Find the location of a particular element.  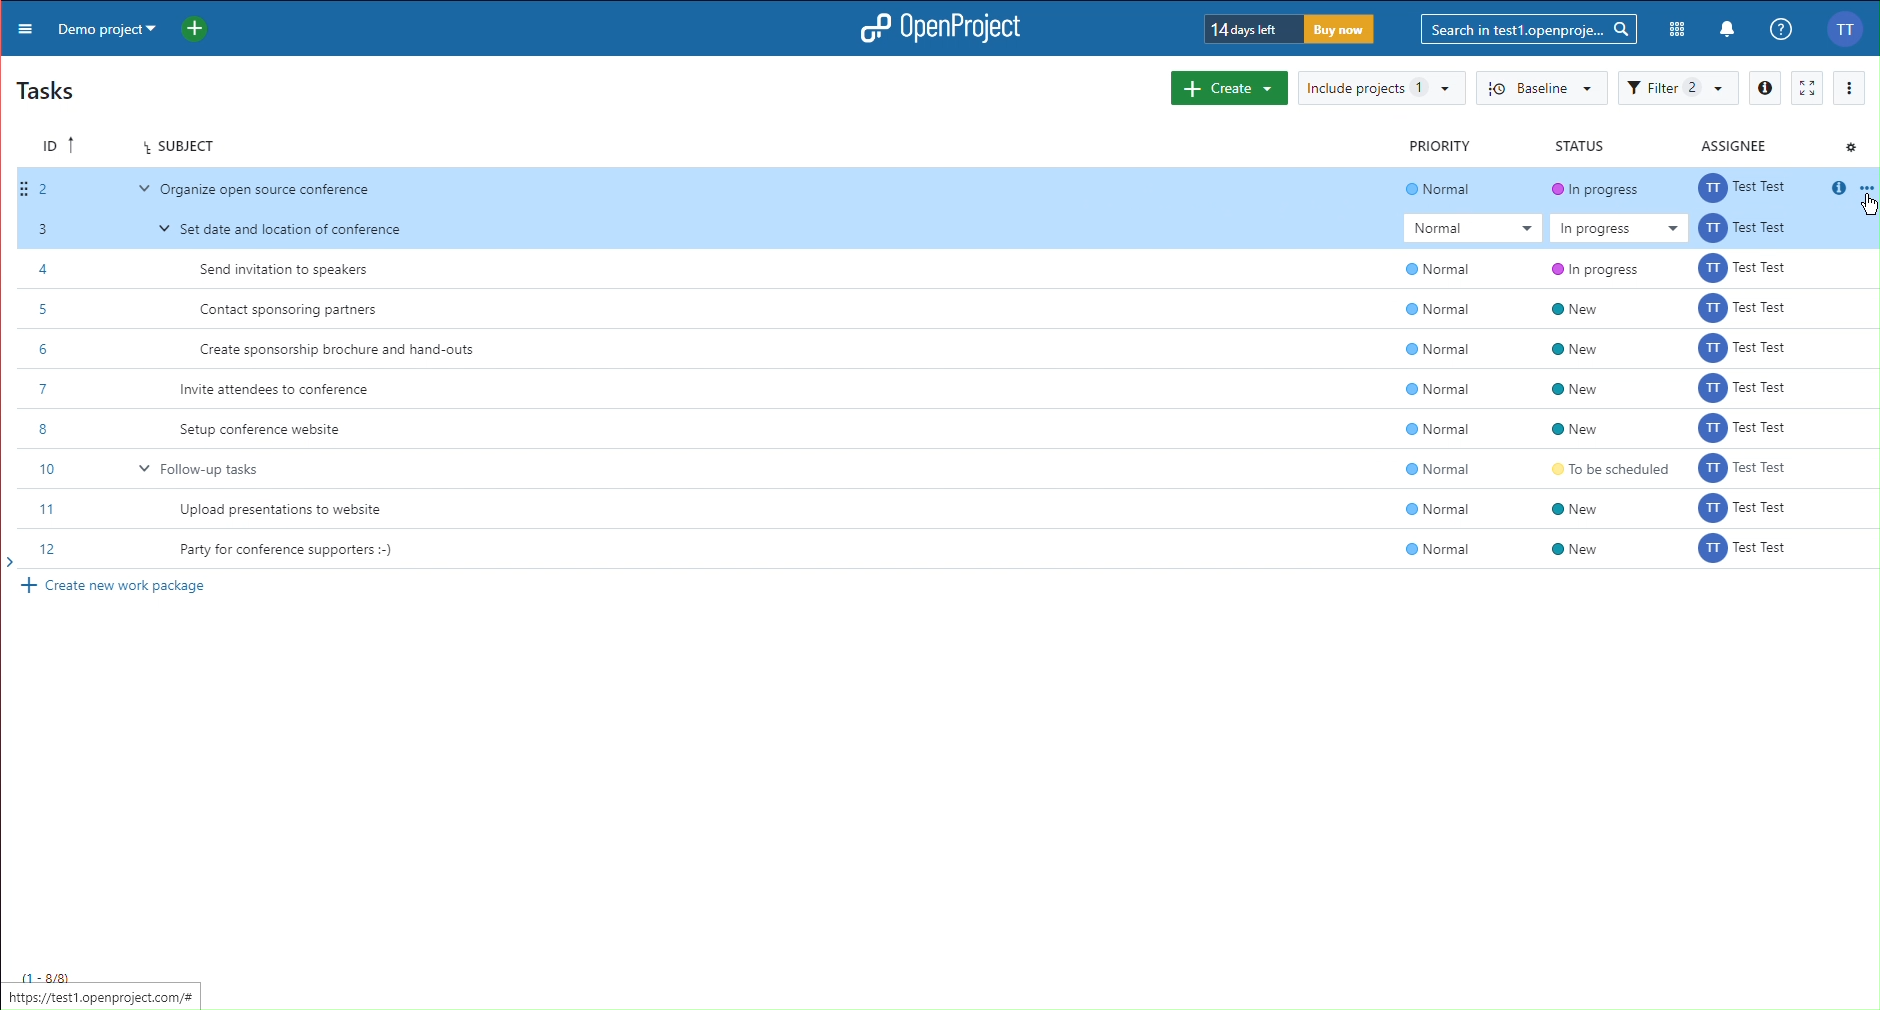

Upload presentations to website is located at coordinates (291, 511).